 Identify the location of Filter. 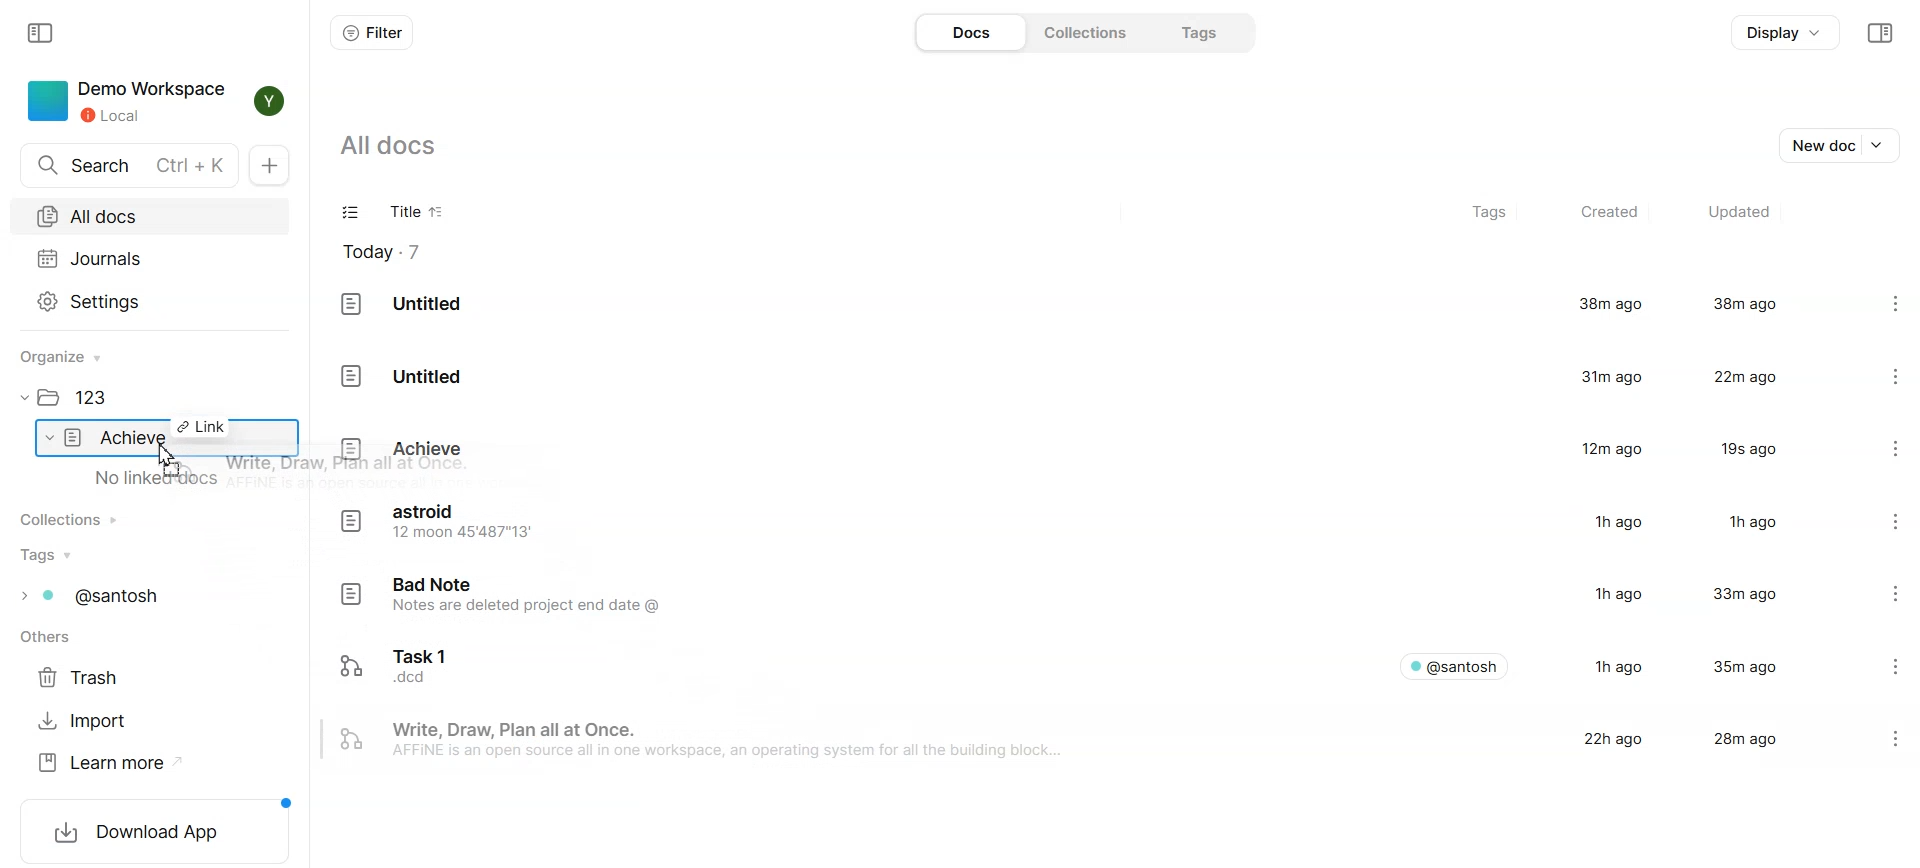
(371, 32).